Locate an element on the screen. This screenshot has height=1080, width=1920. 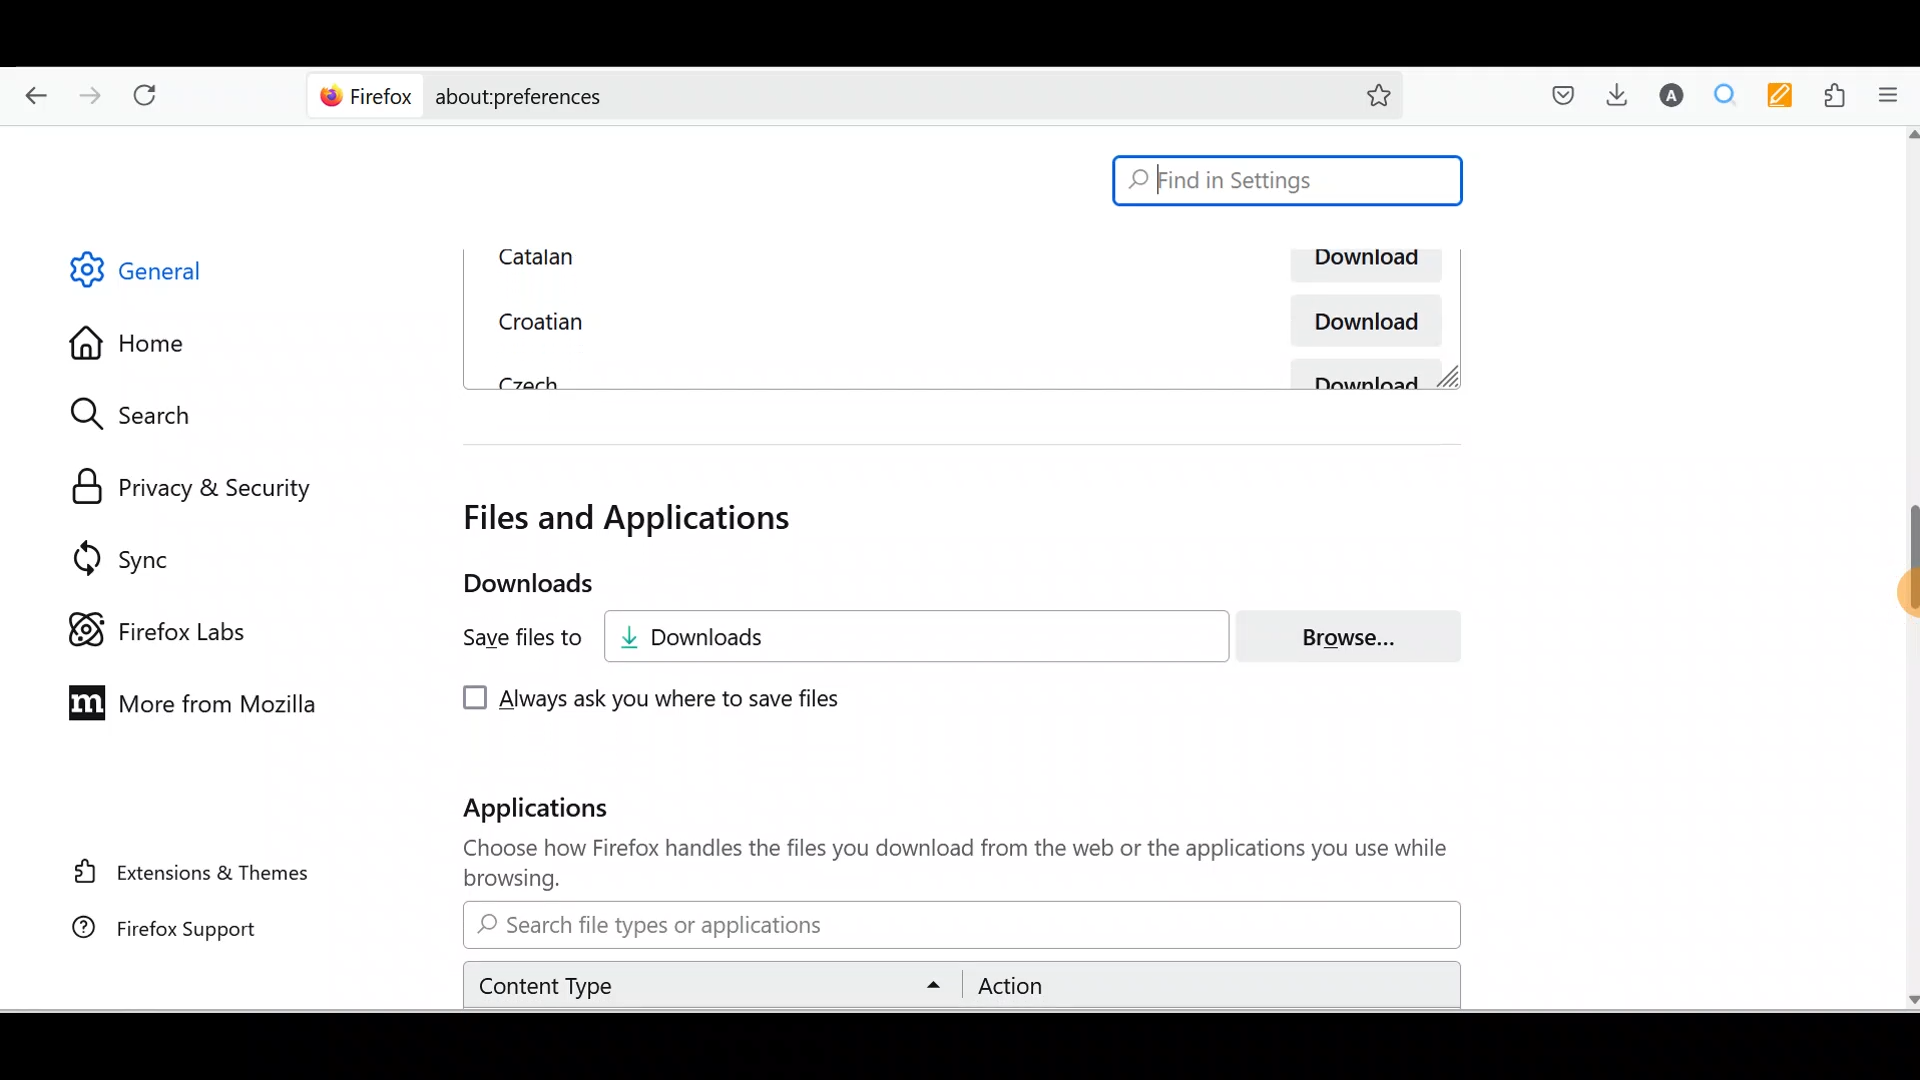
scroll up is located at coordinates (1908, 133).